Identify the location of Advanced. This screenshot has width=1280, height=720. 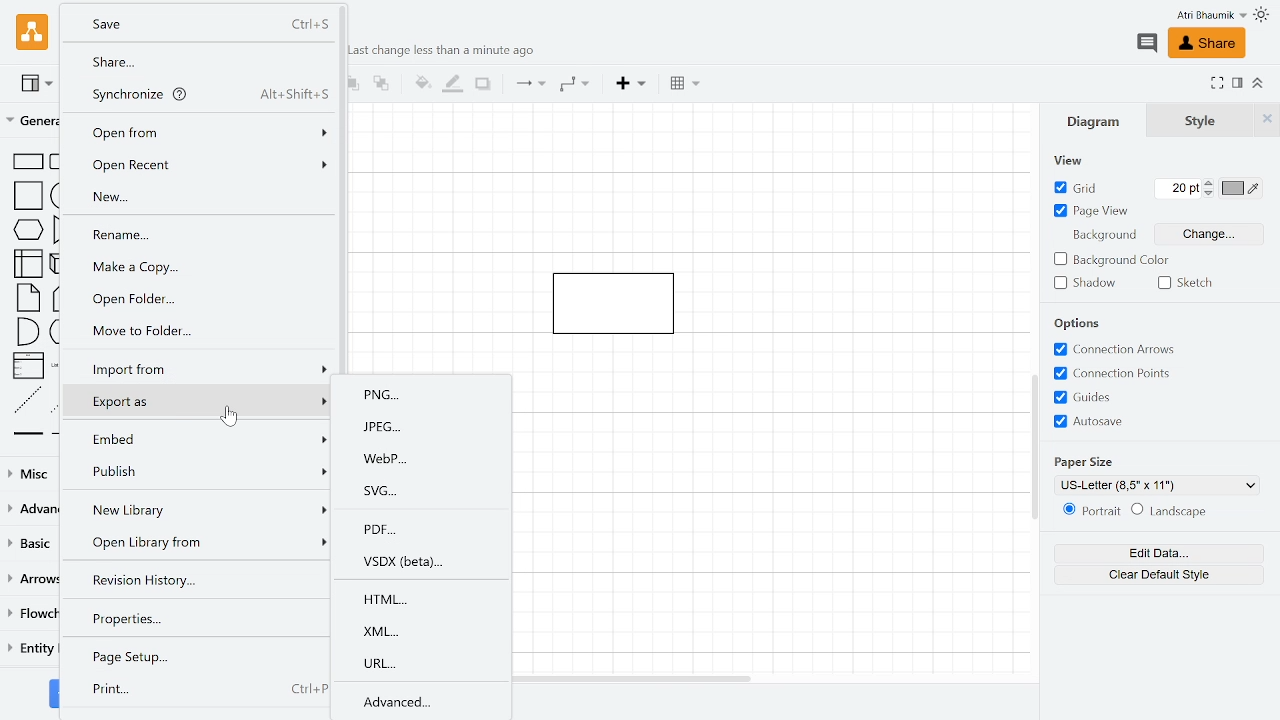
(30, 510).